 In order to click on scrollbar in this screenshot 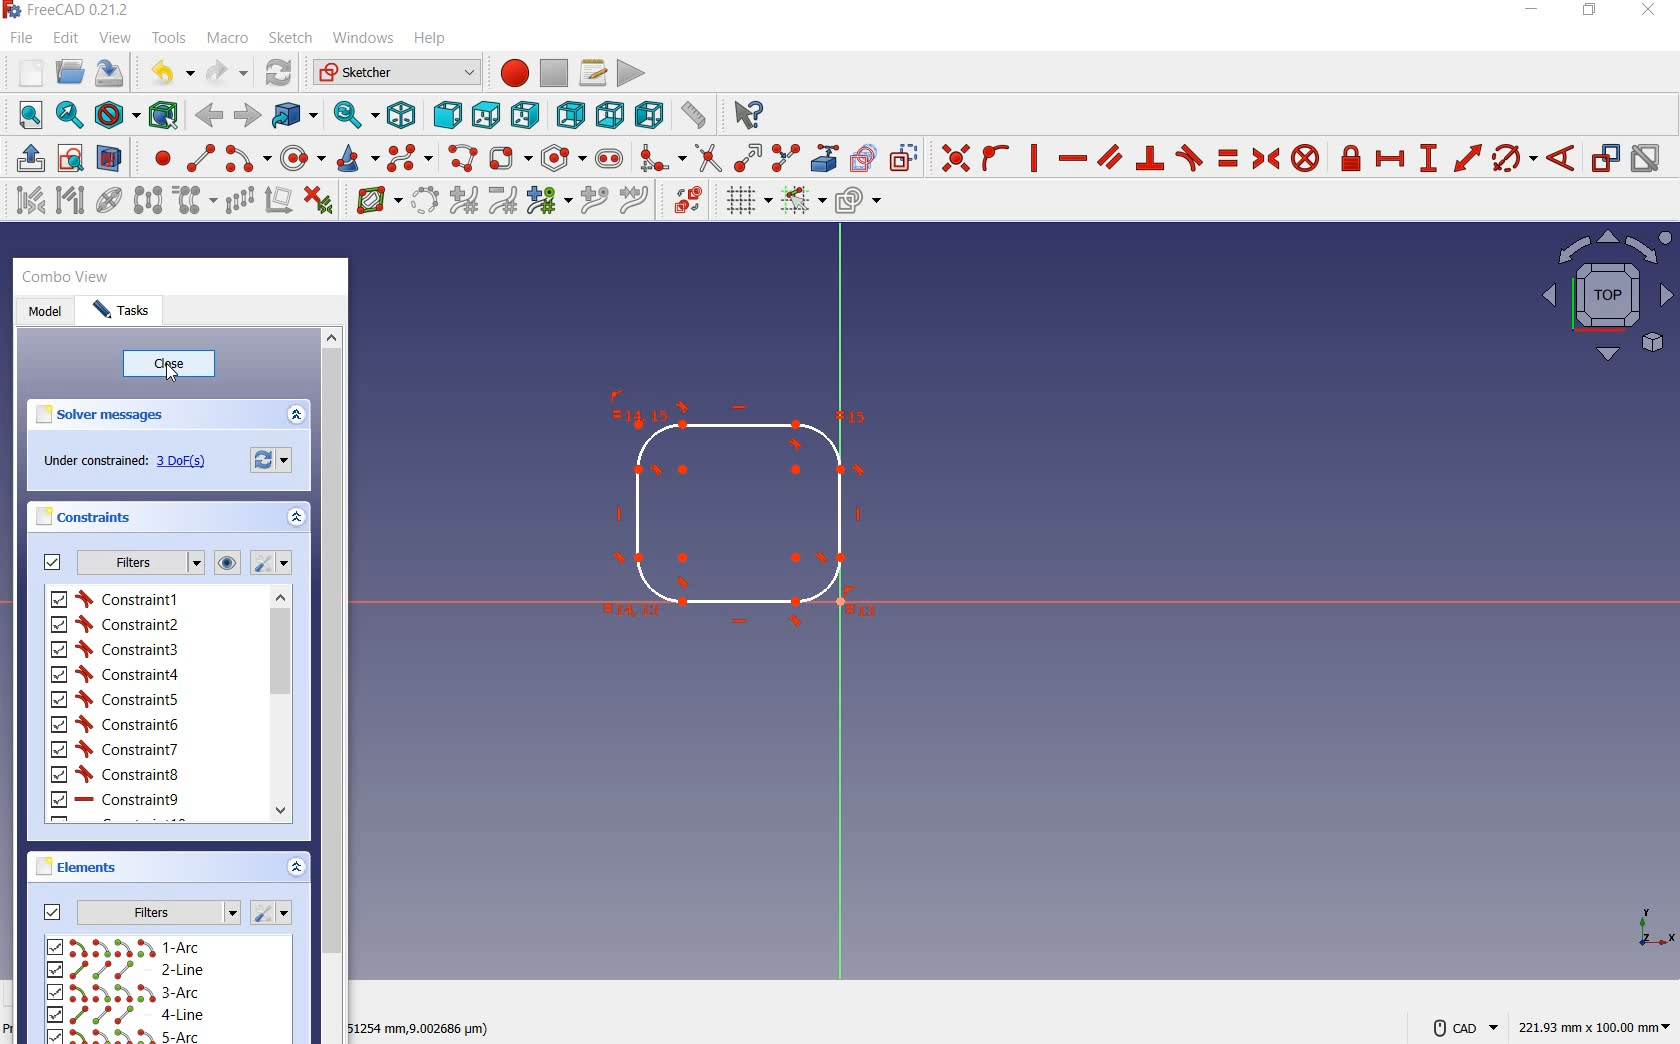, I will do `click(281, 708)`.